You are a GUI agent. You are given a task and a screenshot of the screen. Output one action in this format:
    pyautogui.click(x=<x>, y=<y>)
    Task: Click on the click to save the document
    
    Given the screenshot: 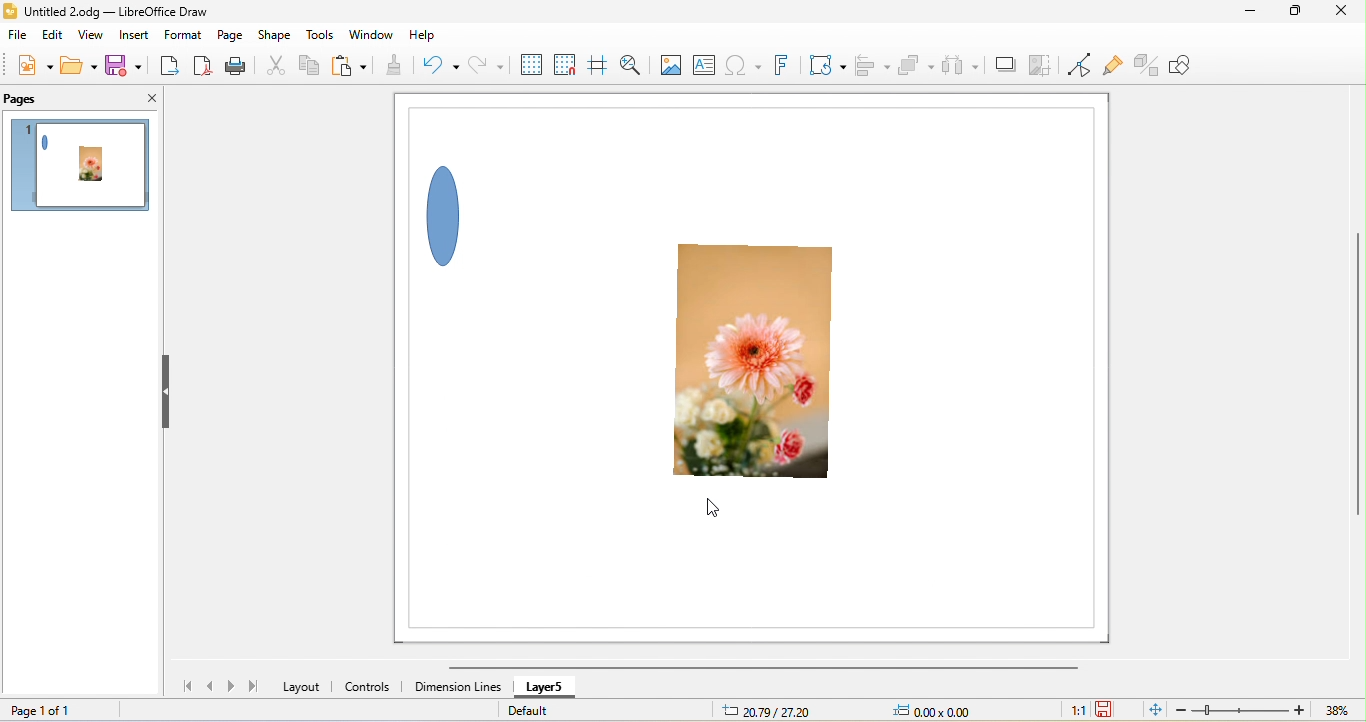 What is the action you would take?
    pyautogui.click(x=1106, y=710)
    